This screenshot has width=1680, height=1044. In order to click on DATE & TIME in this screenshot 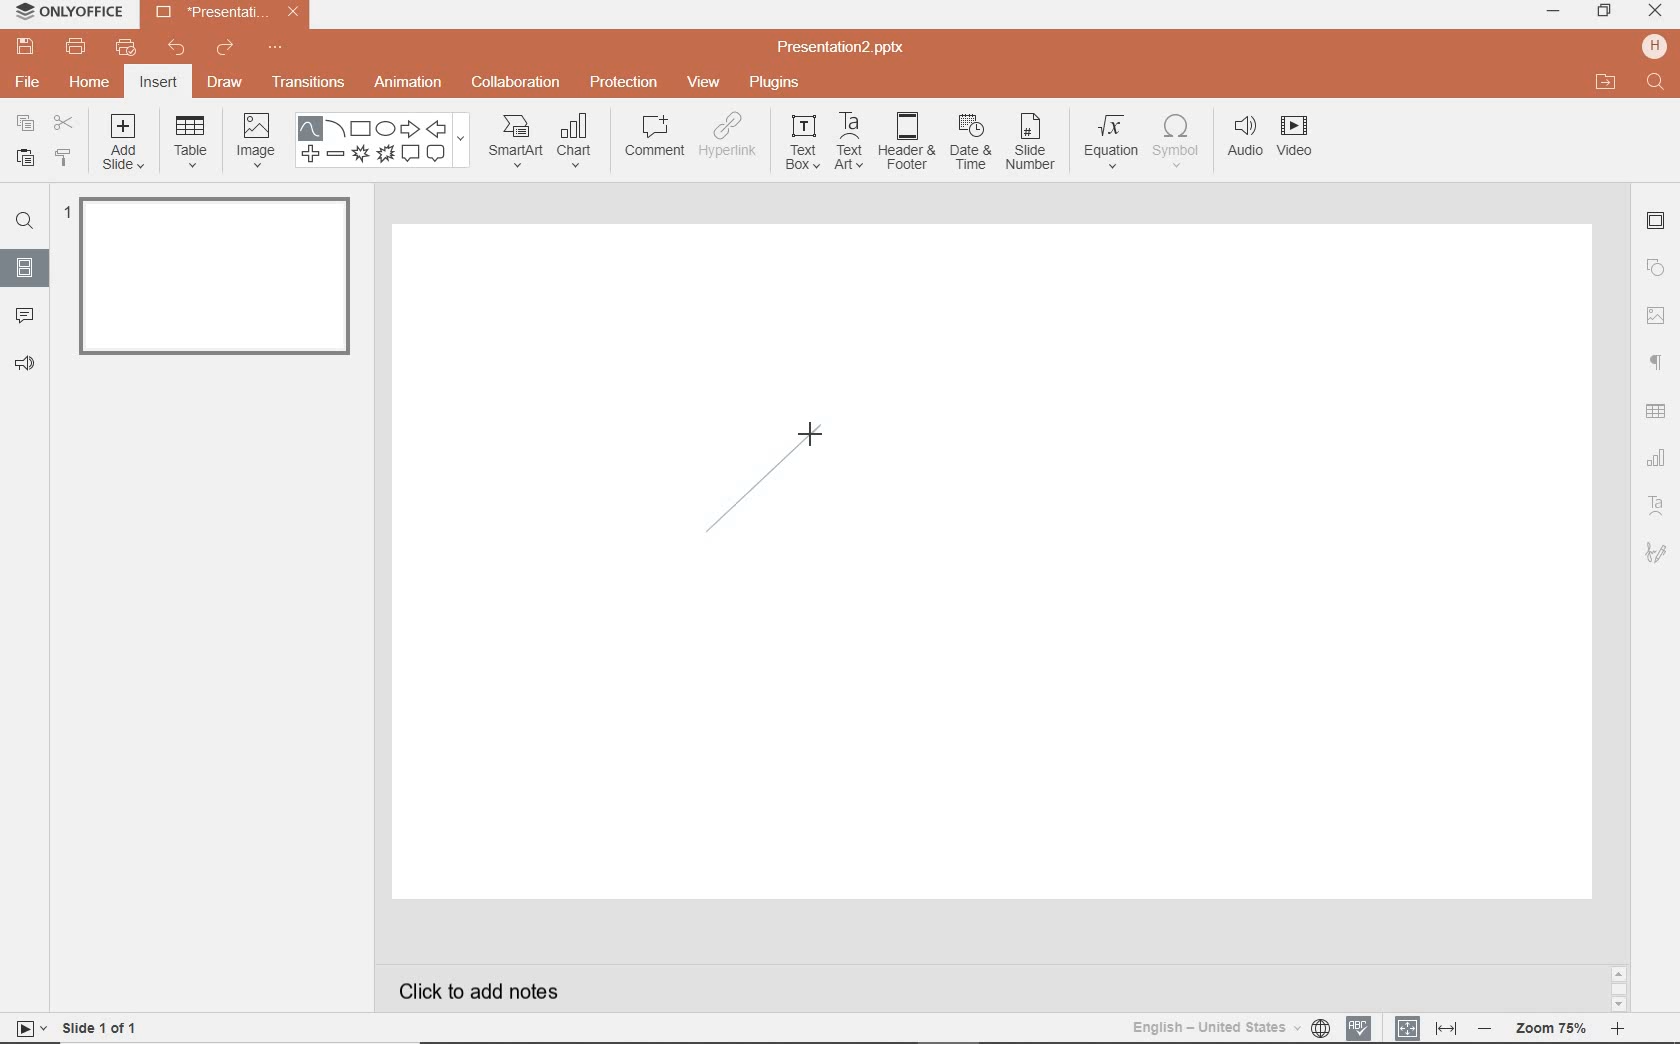, I will do `click(971, 145)`.